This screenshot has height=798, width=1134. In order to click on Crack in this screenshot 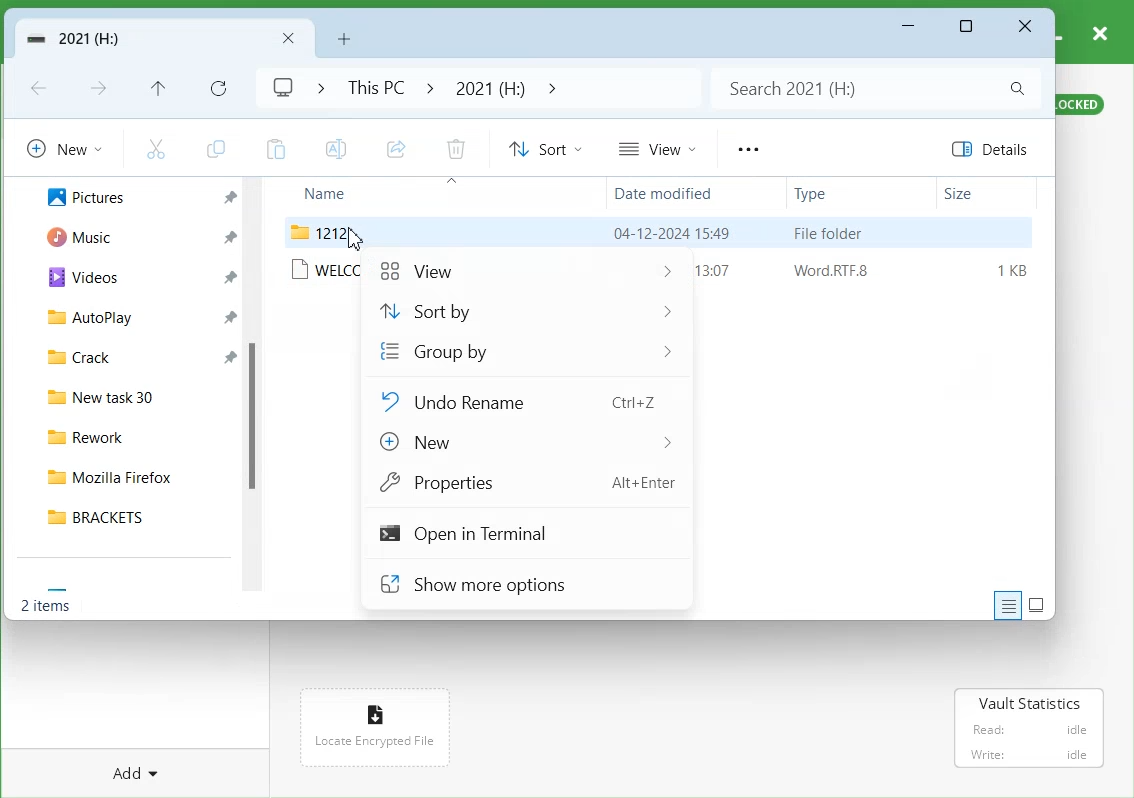, I will do `click(78, 358)`.